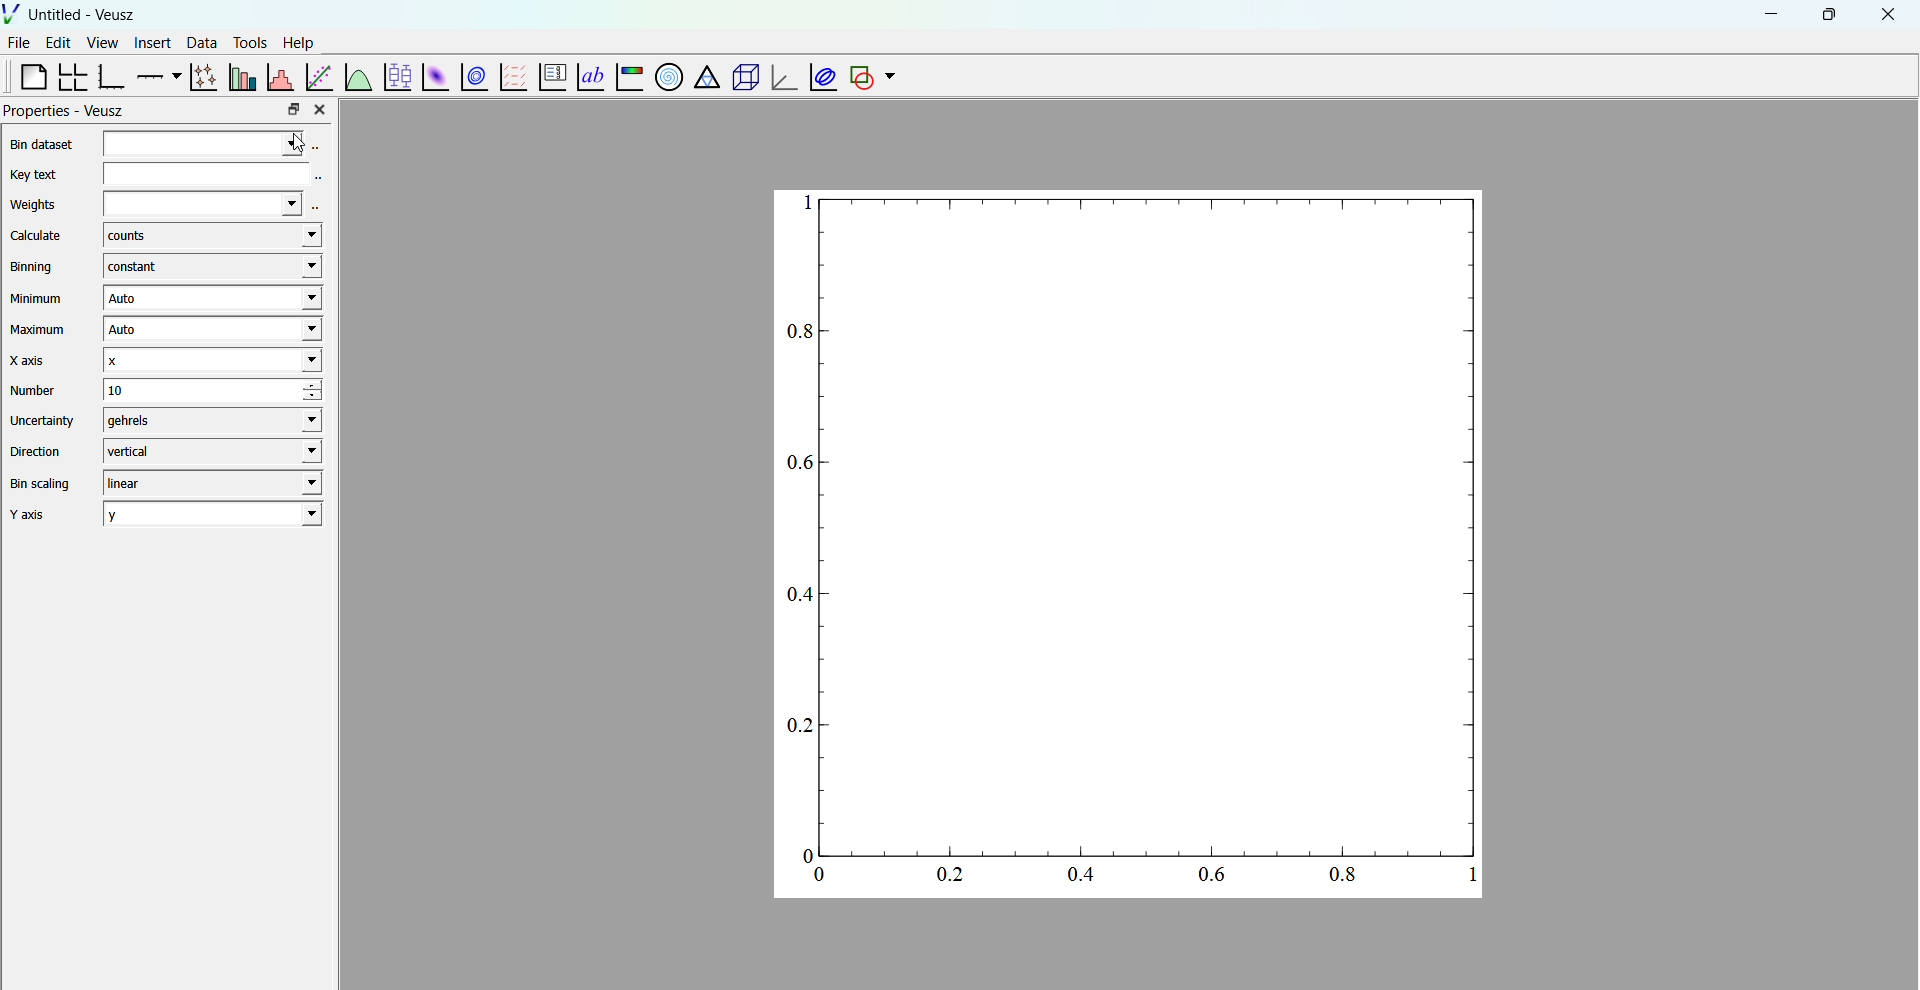 This screenshot has width=1920, height=990. I want to click on plot points with lines and errorbars, so click(201, 77).